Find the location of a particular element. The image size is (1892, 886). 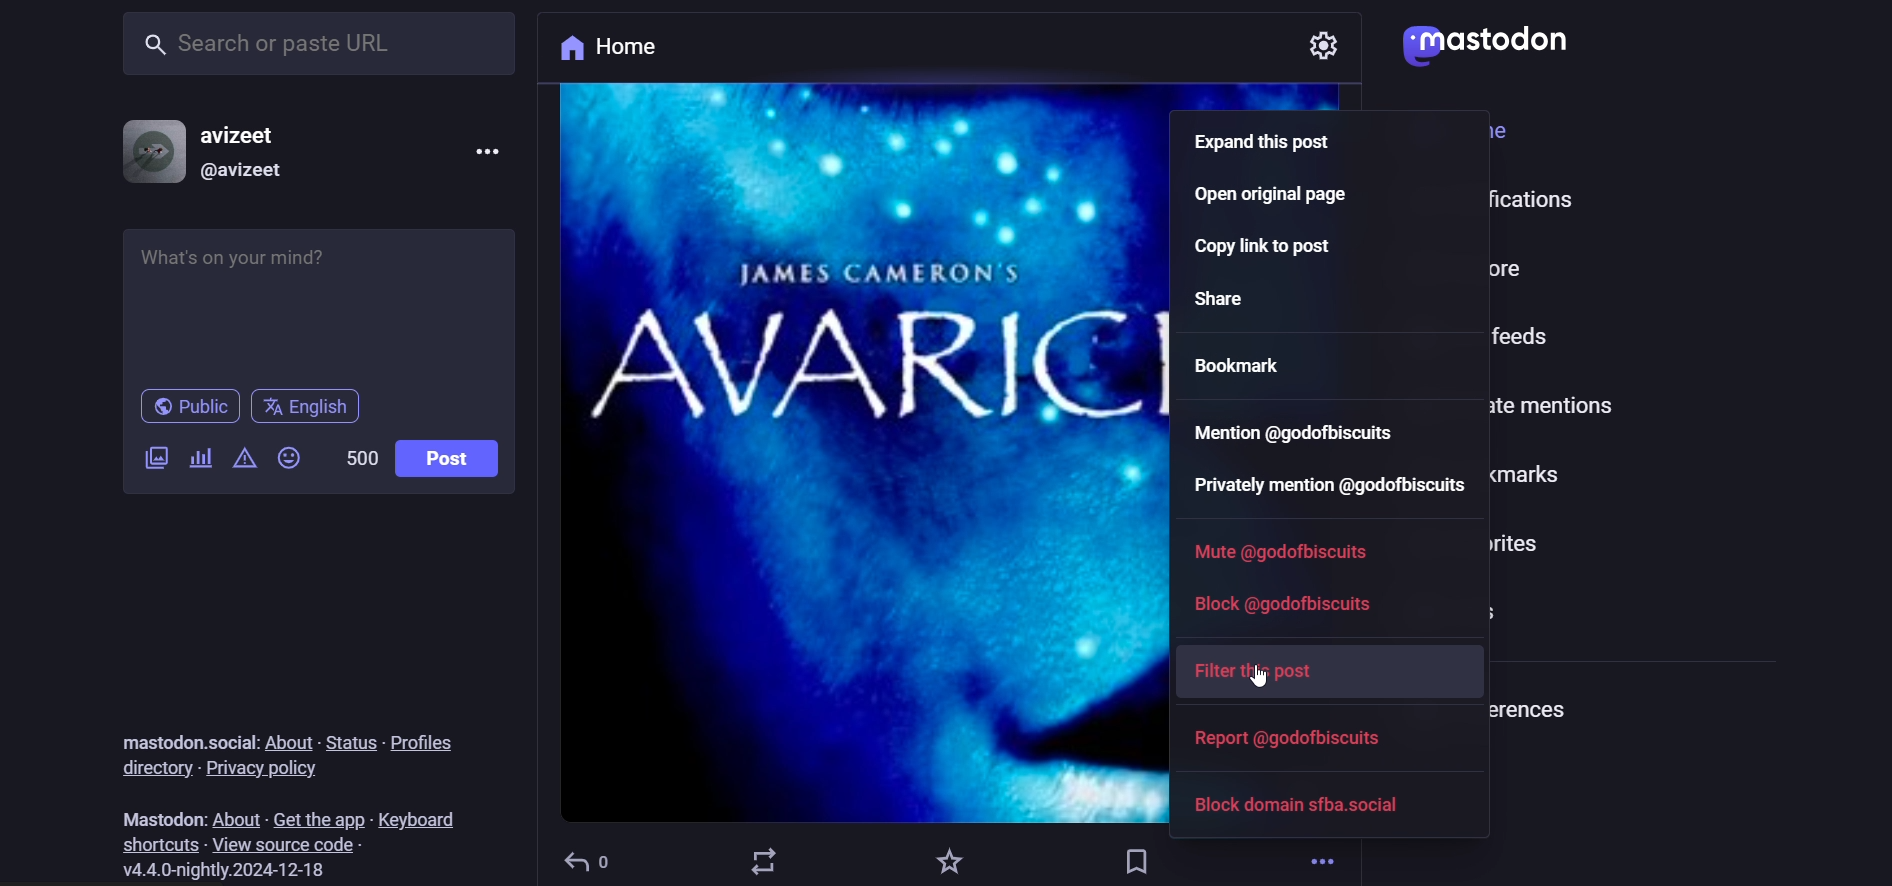

mastodon social is located at coordinates (182, 739).